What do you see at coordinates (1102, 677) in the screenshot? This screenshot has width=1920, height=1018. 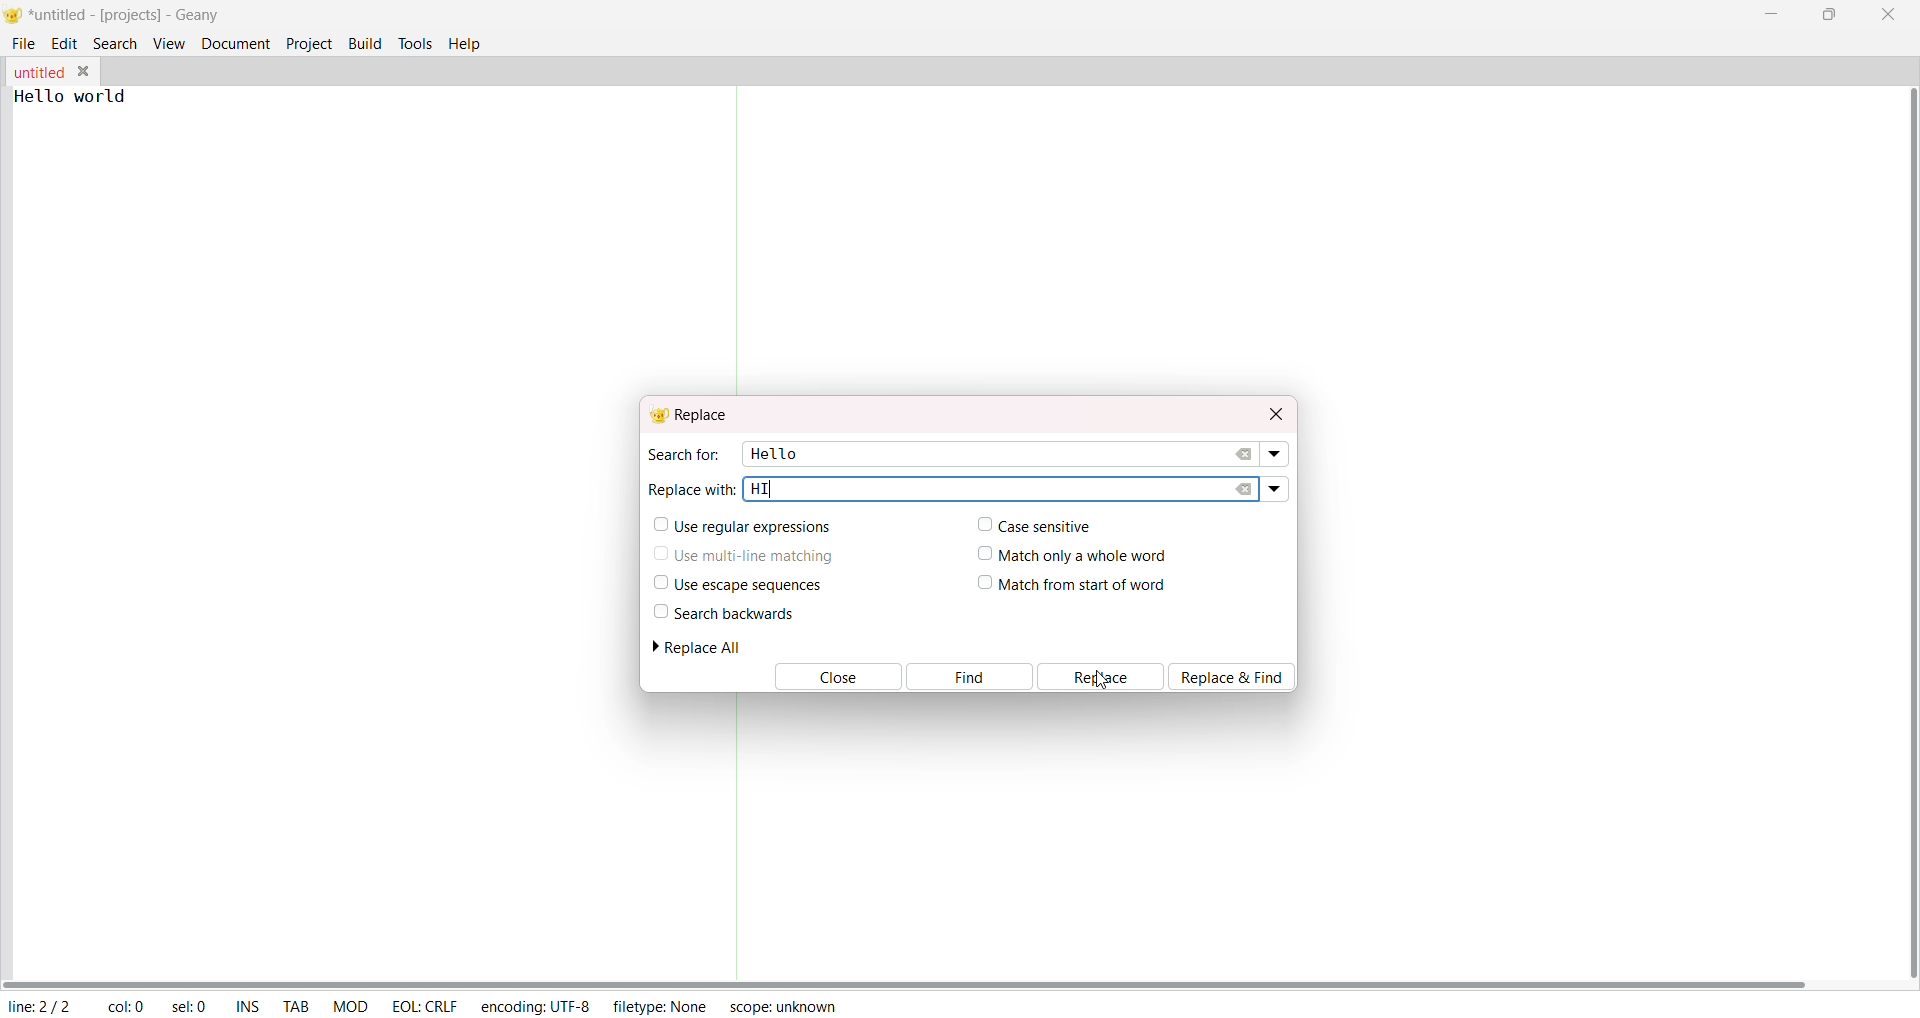 I see `replace` at bounding box center [1102, 677].